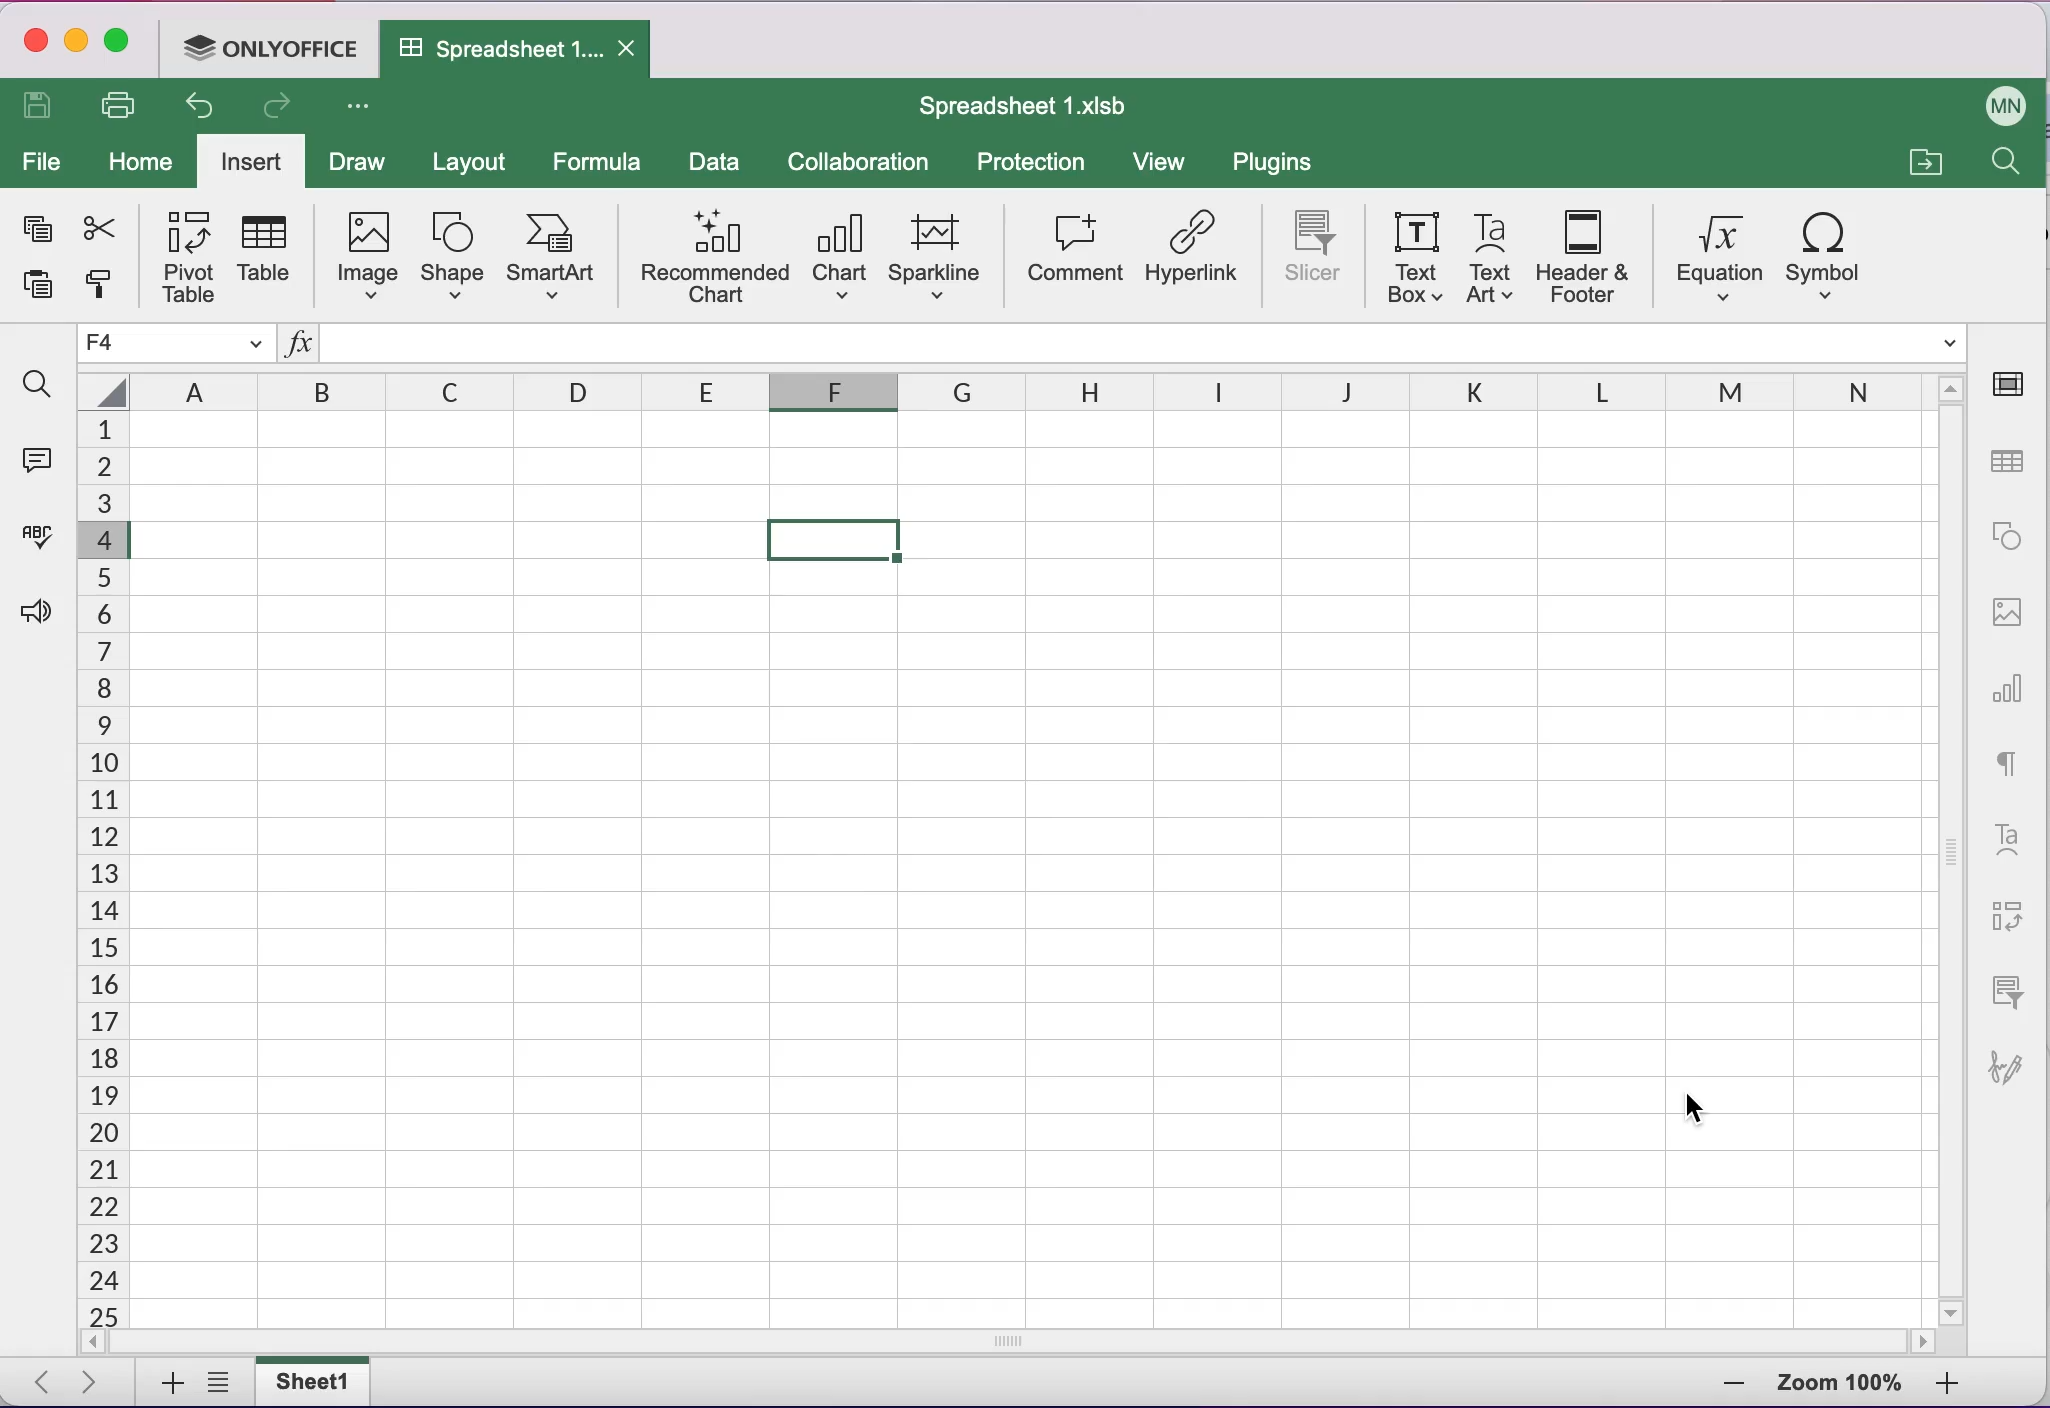  Describe the element at coordinates (1162, 162) in the screenshot. I see `view` at that location.